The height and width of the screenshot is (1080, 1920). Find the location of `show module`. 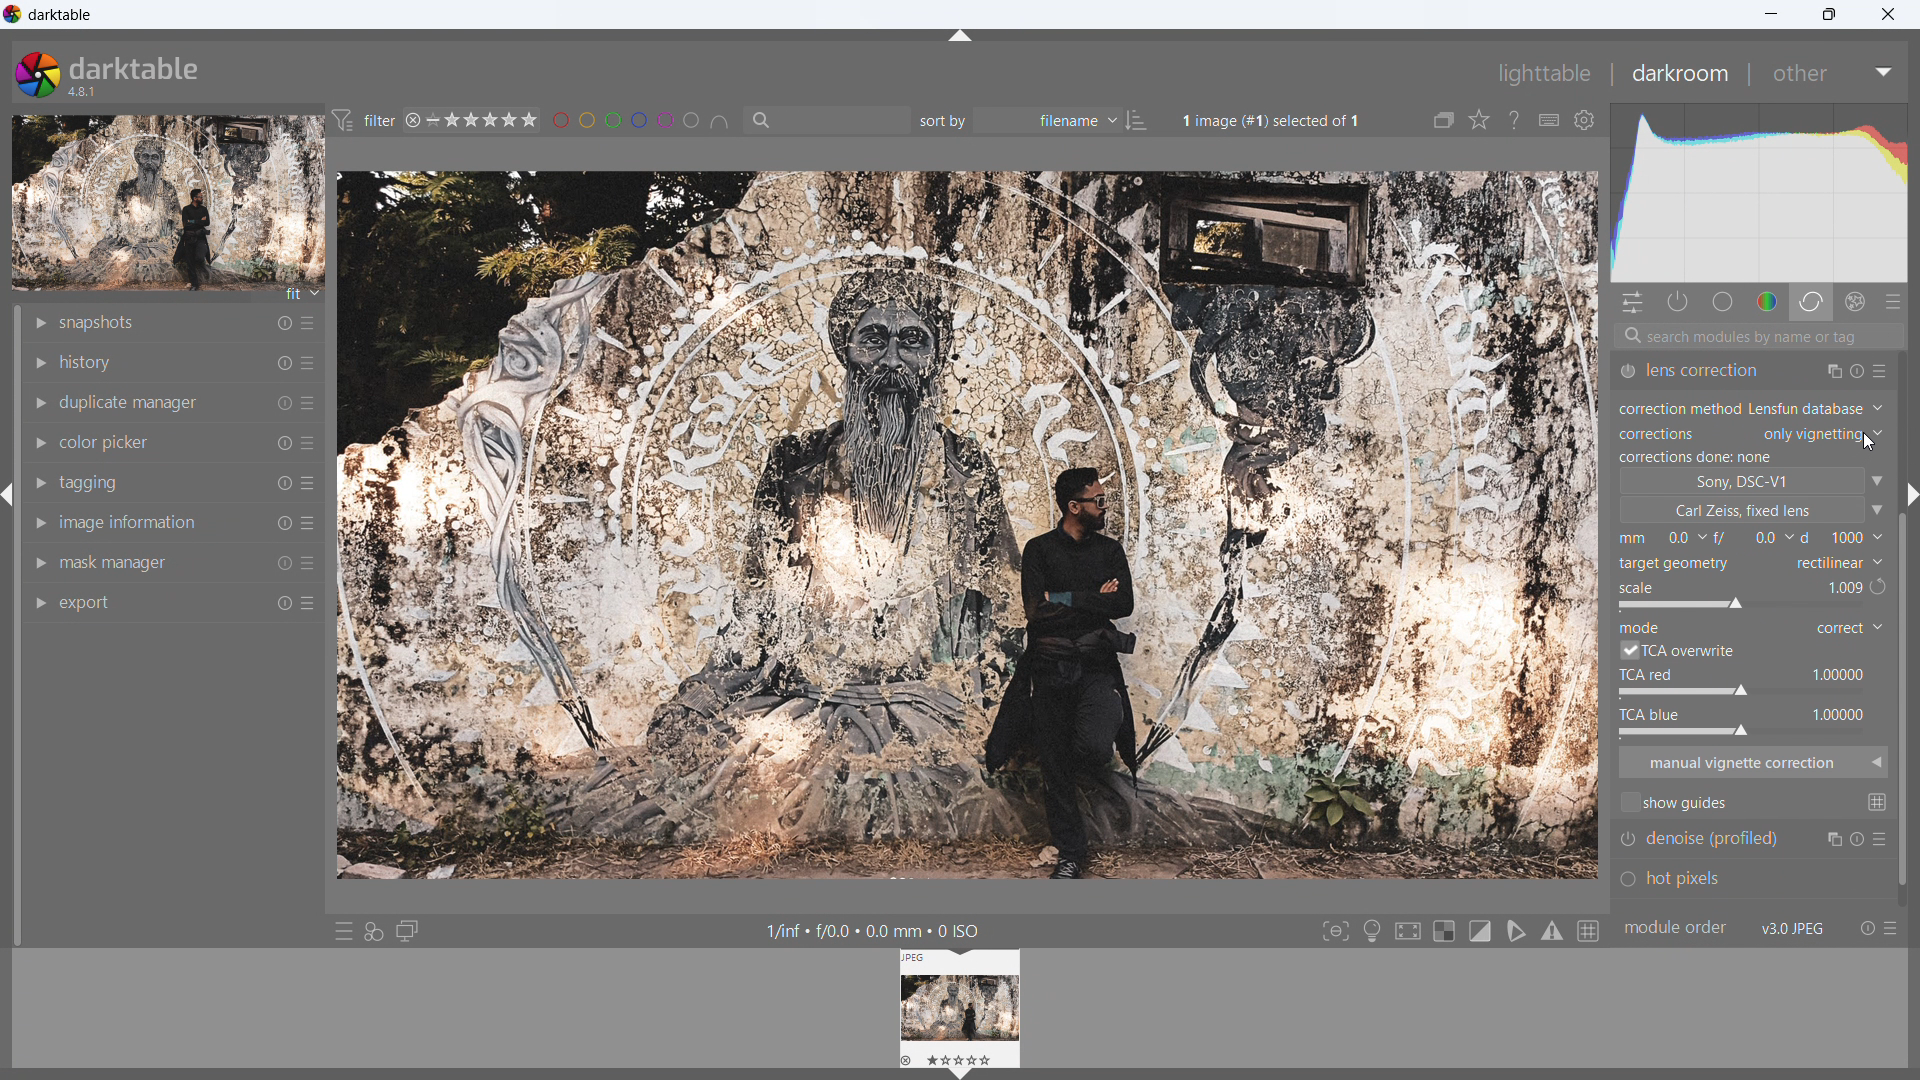

show module is located at coordinates (37, 324).